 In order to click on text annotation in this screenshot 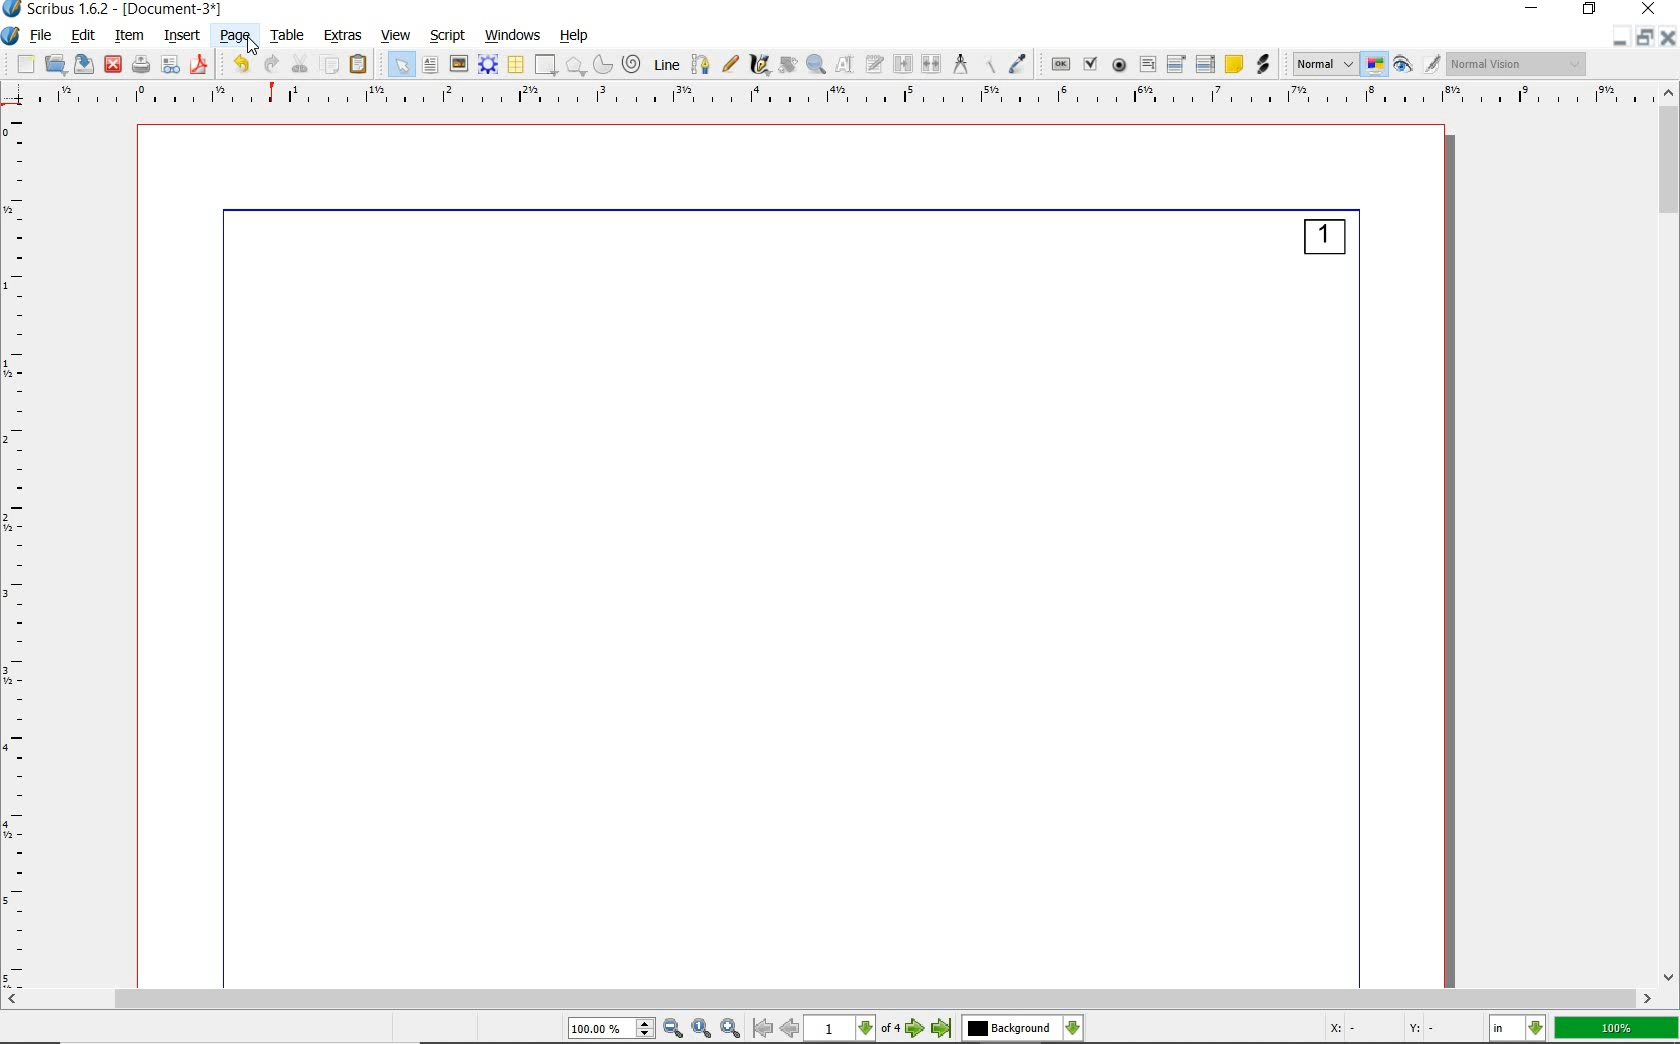, I will do `click(1235, 64)`.